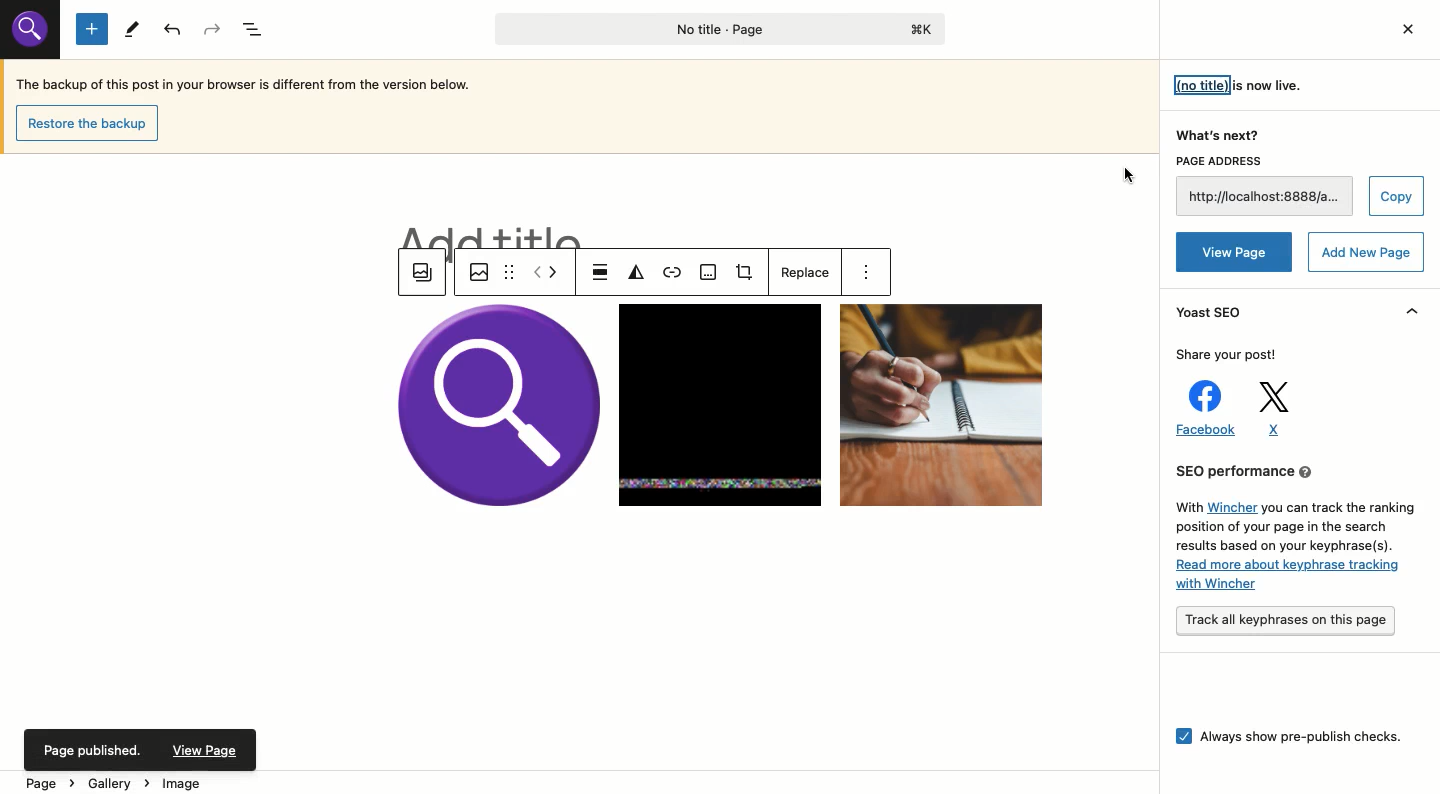  Describe the element at coordinates (636, 274) in the screenshot. I see `Duo filter` at that location.